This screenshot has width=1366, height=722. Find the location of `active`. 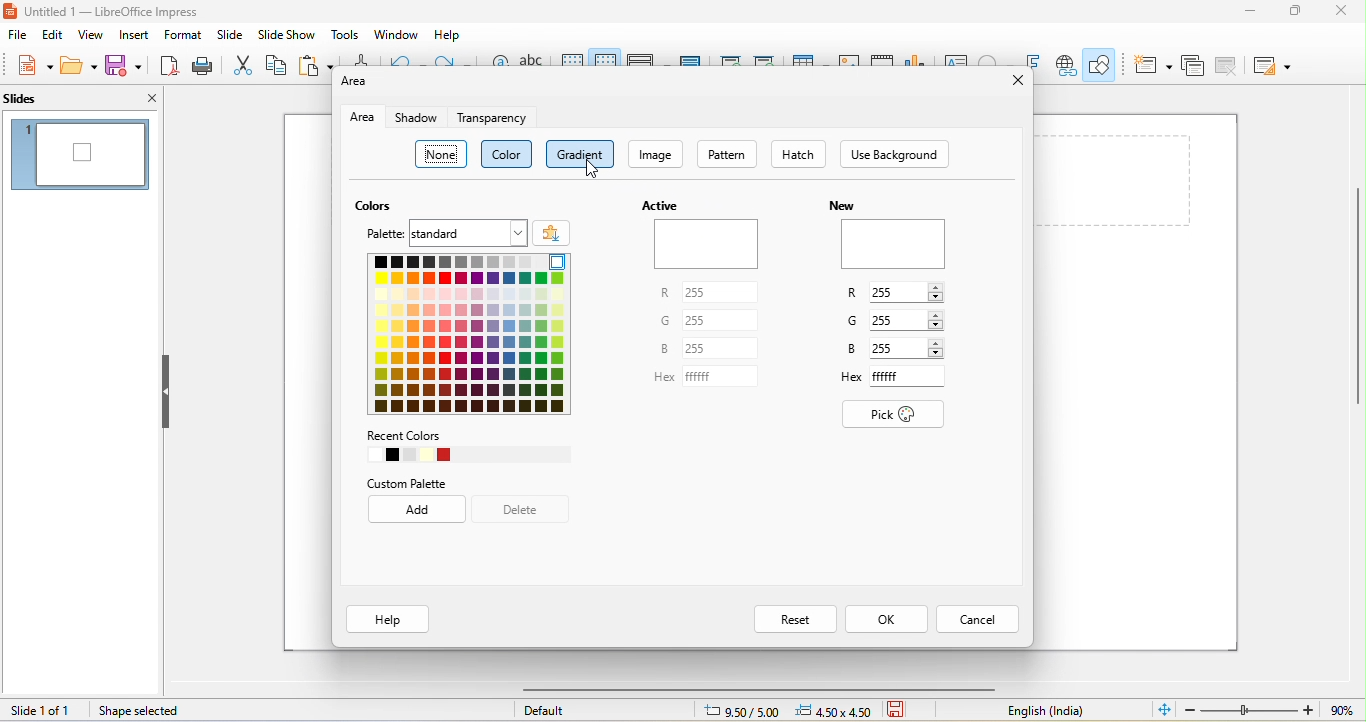

active is located at coordinates (665, 206).